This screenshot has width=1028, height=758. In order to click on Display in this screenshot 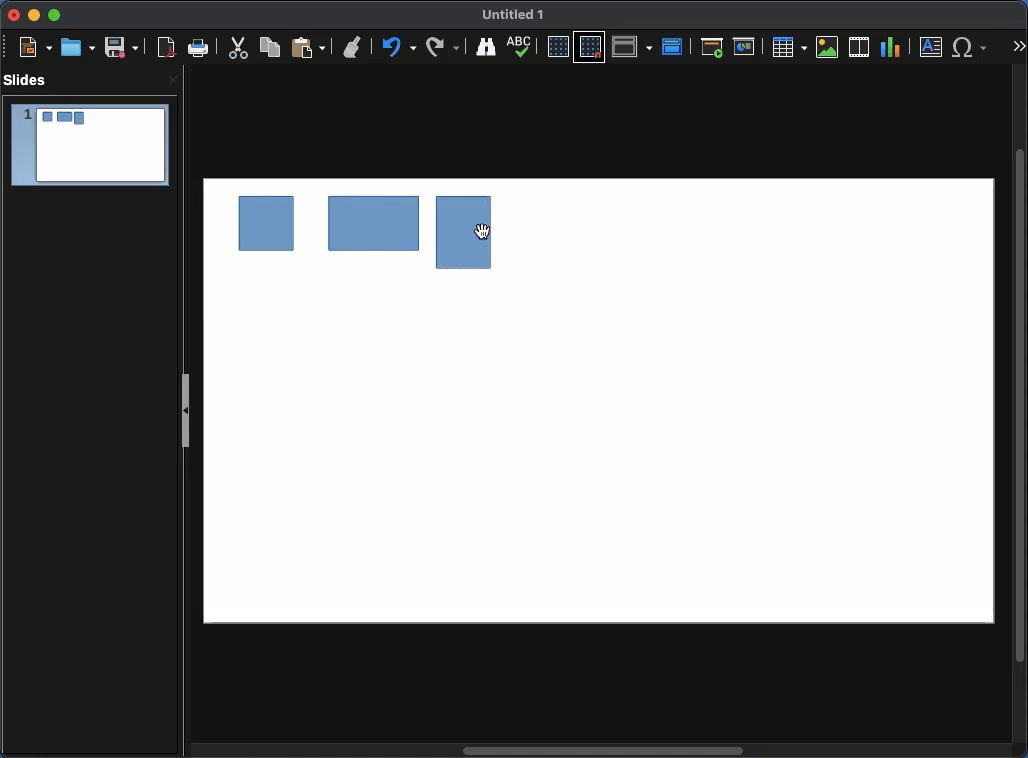, I will do `click(524, 48)`.